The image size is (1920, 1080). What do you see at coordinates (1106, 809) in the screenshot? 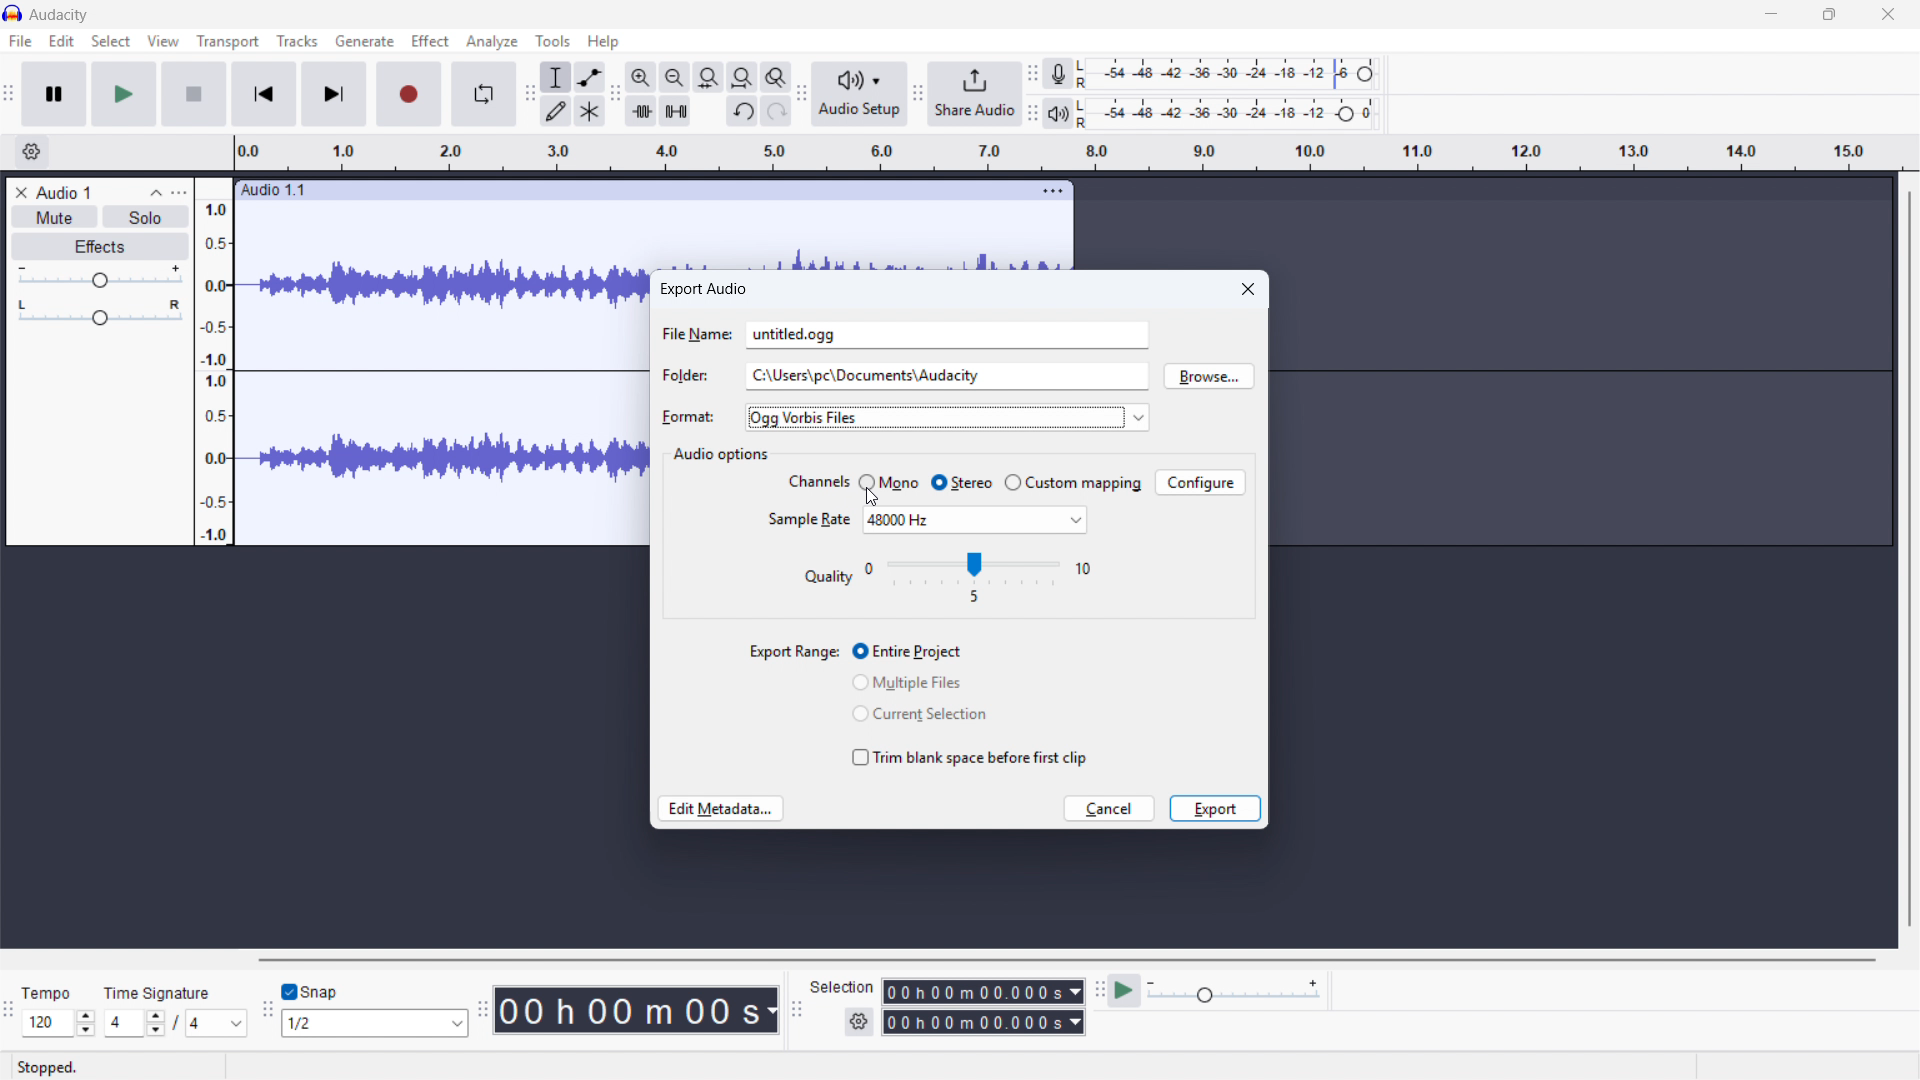
I see `cancel ` at bounding box center [1106, 809].